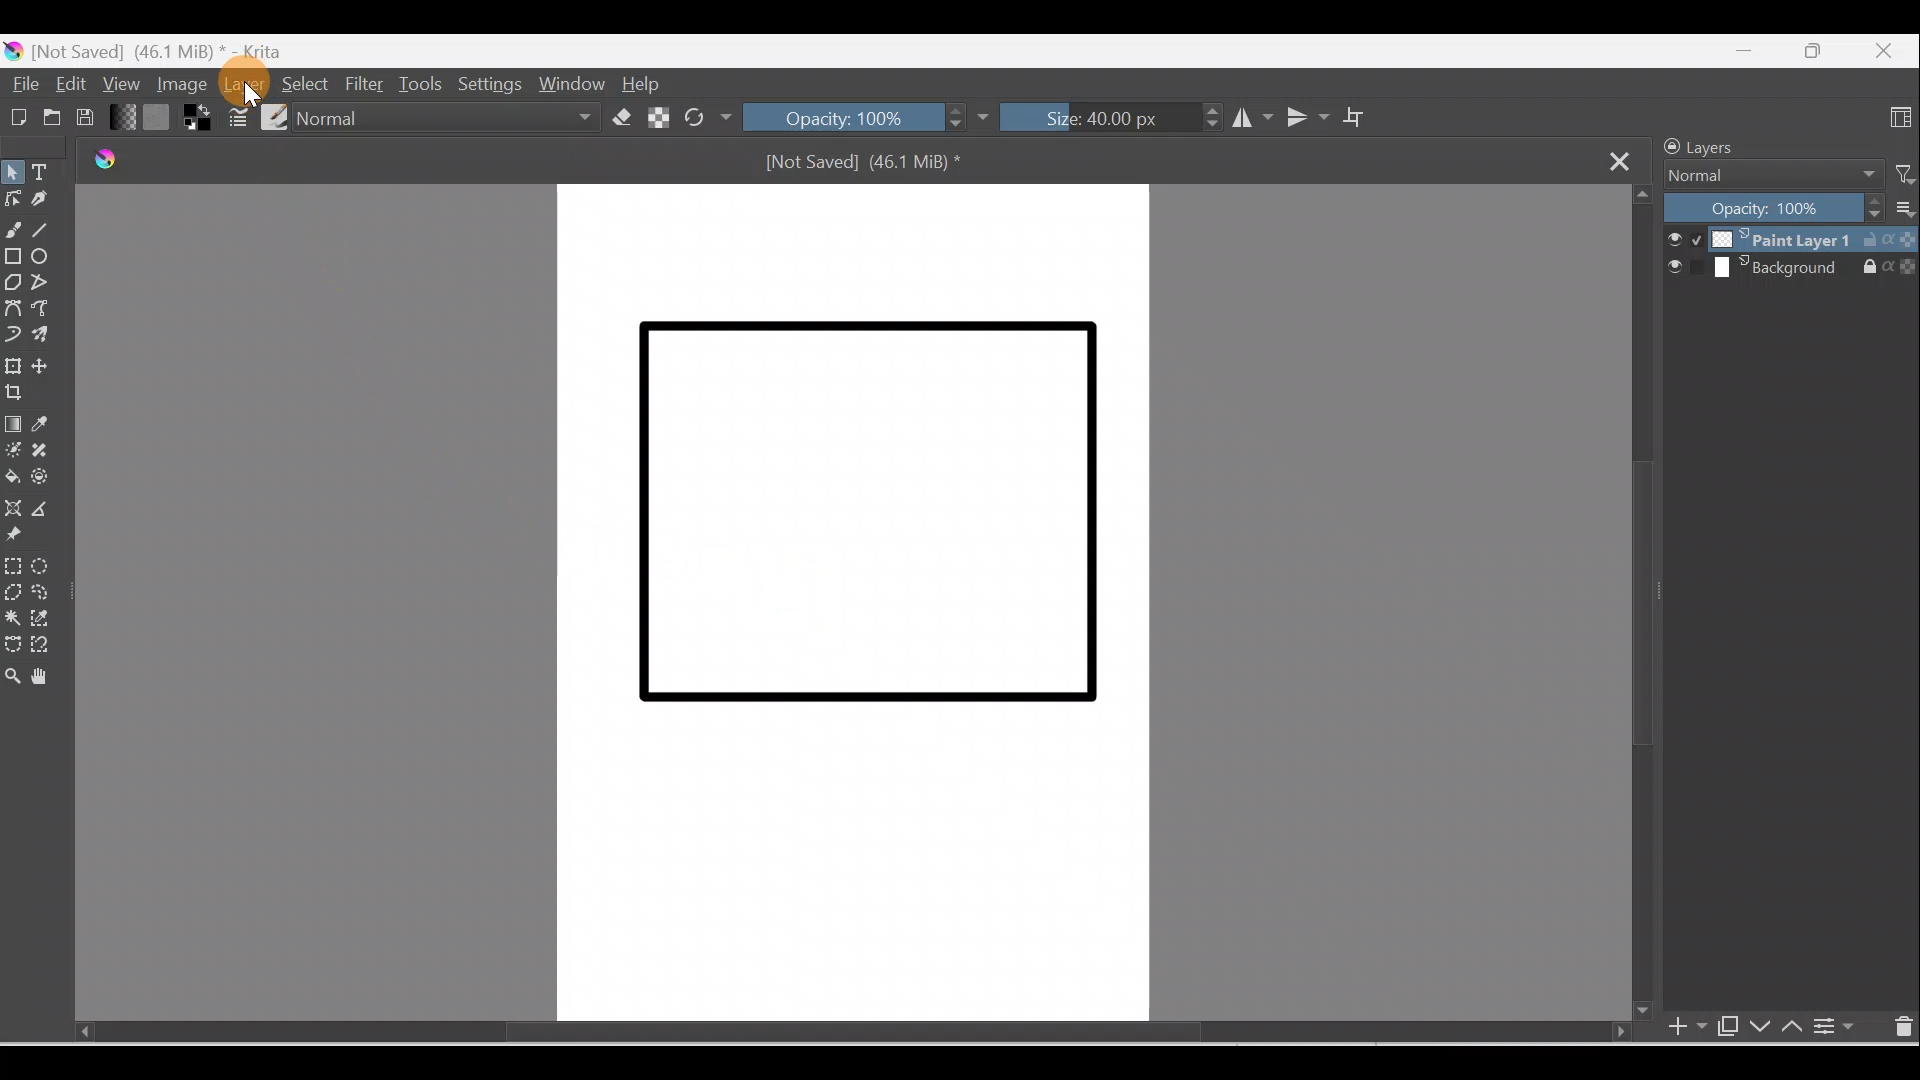 This screenshot has height=1080, width=1920. Describe the element at coordinates (47, 338) in the screenshot. I see `Multibrush tool` at that location.